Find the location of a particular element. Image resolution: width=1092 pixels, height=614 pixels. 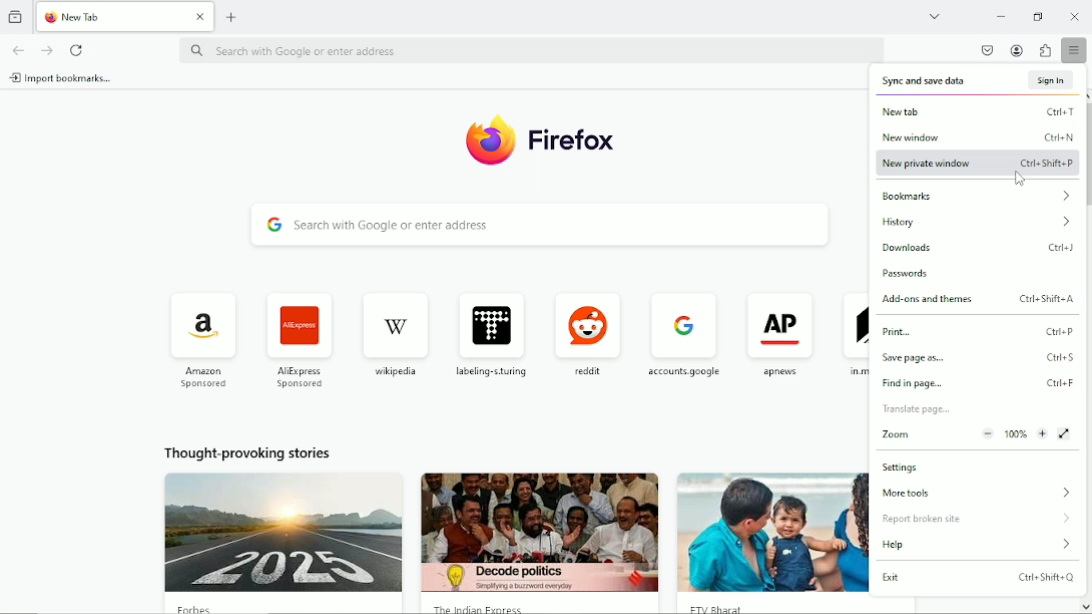

settings is located at coordinates (905, 468).